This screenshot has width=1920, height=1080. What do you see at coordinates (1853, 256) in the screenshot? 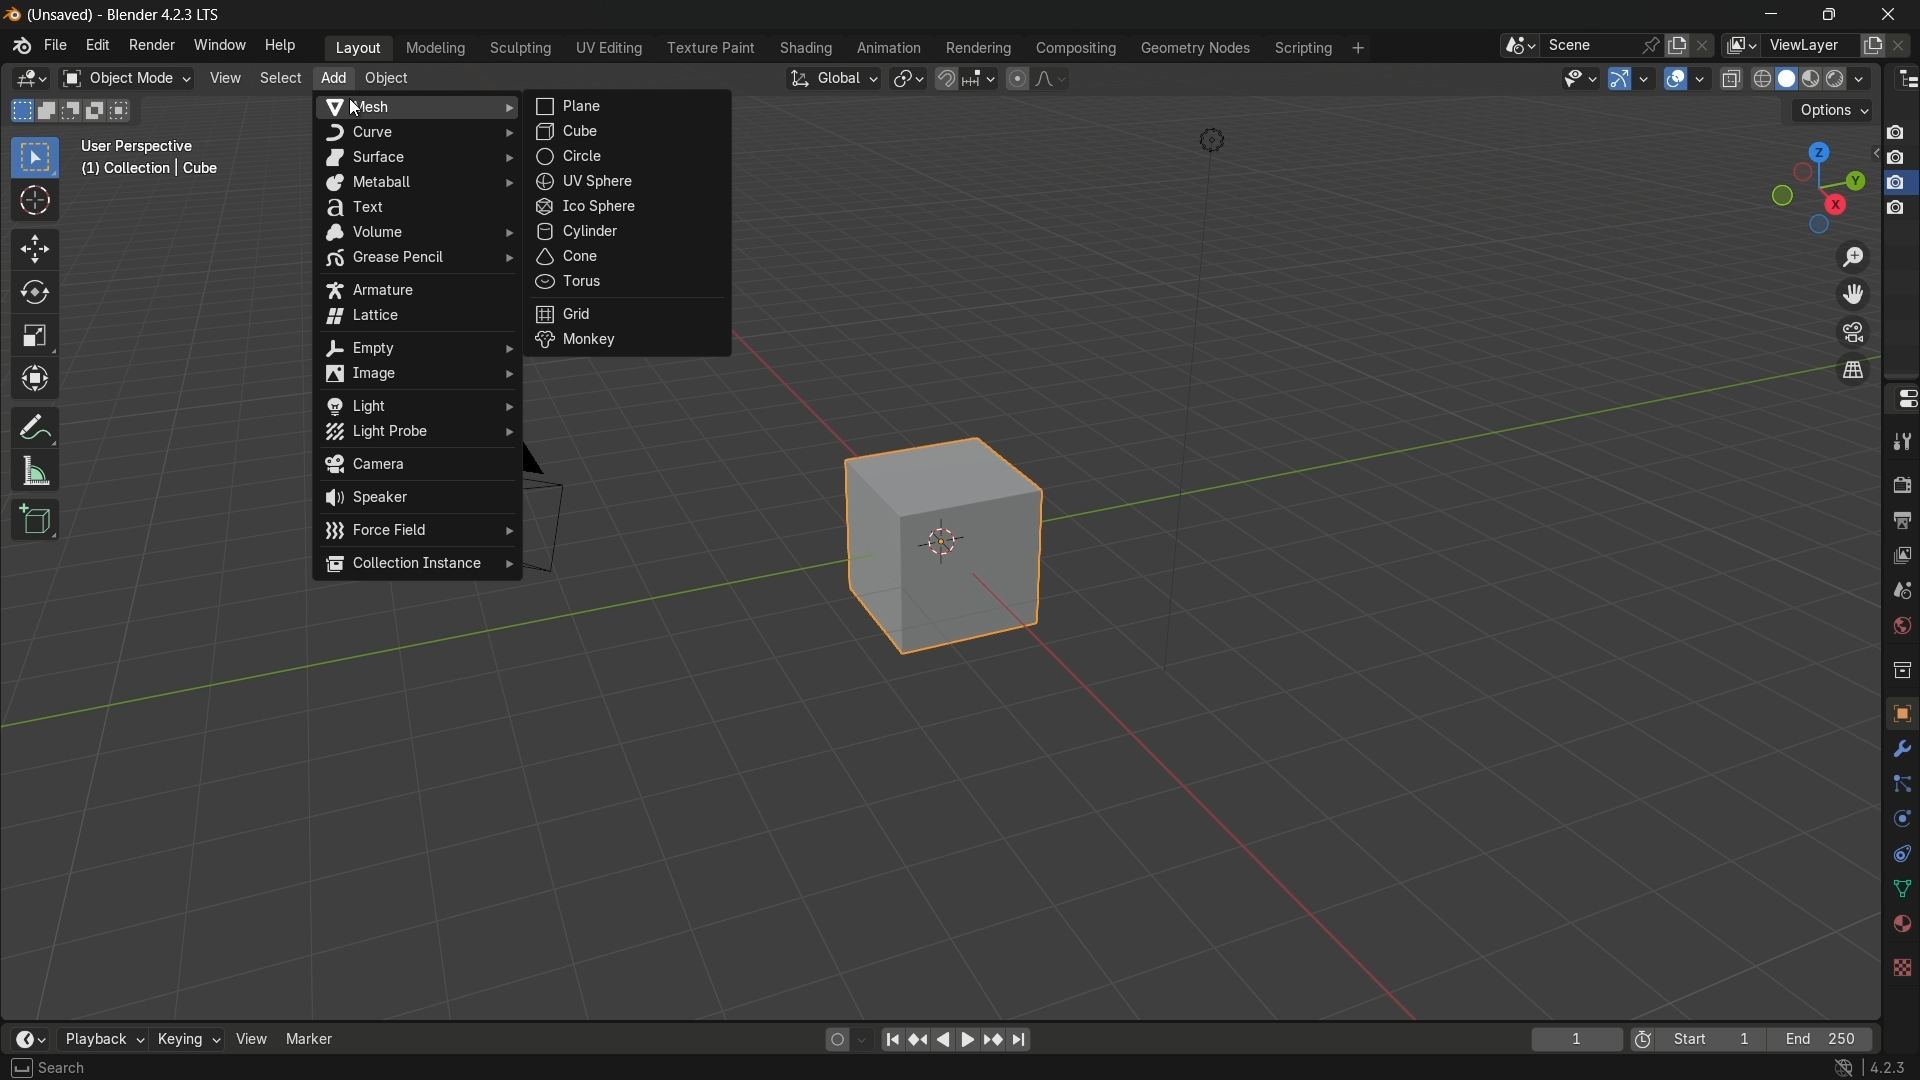
I see `zoom in/out` at bounding box center [1853, 256].